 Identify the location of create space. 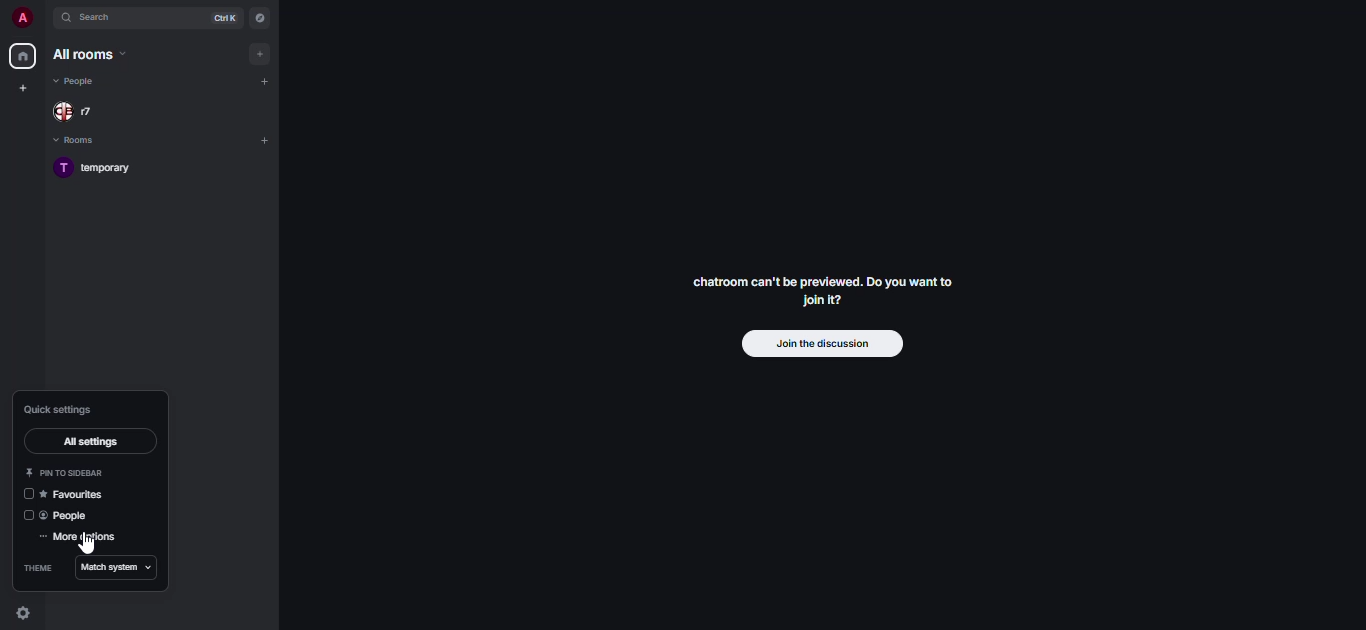
(21, 88).